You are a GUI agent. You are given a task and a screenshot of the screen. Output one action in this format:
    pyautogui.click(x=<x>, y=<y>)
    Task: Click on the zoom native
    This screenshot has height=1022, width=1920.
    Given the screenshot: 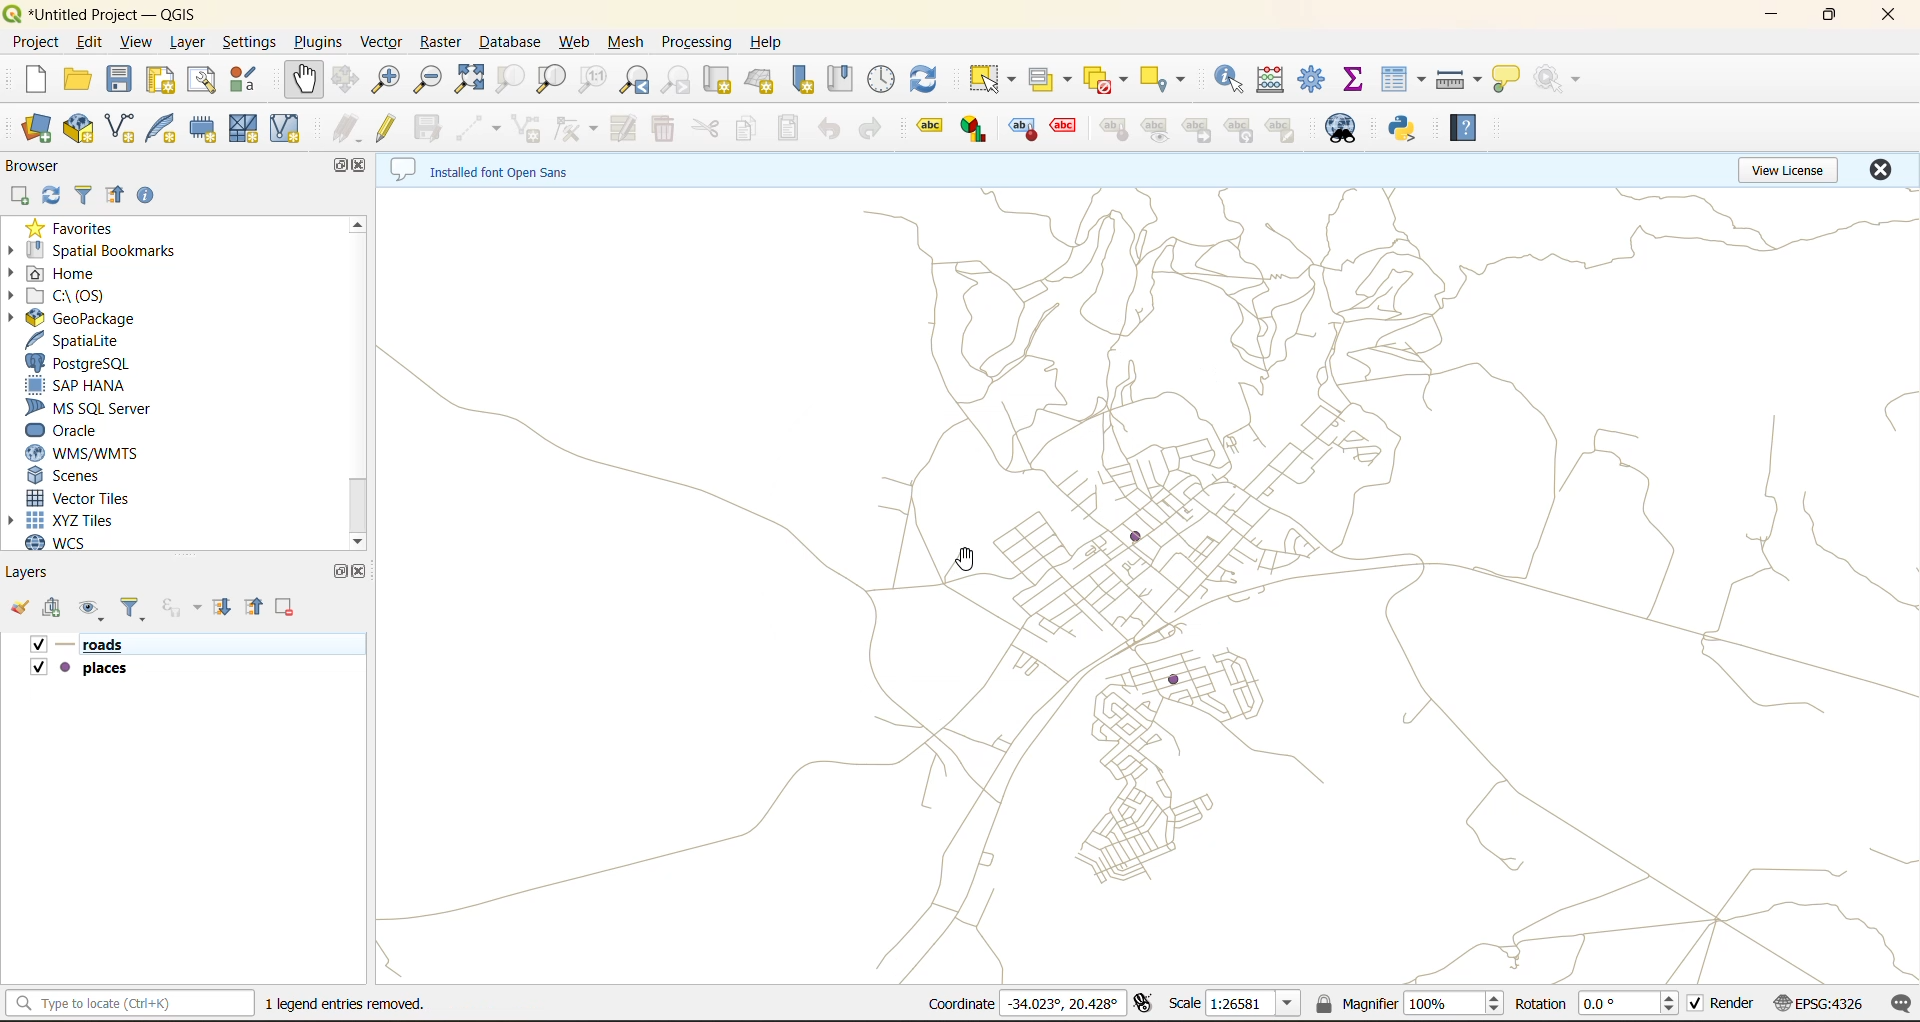 What is the action you would take?
    pyautogui.click(x=594, y=79)
    